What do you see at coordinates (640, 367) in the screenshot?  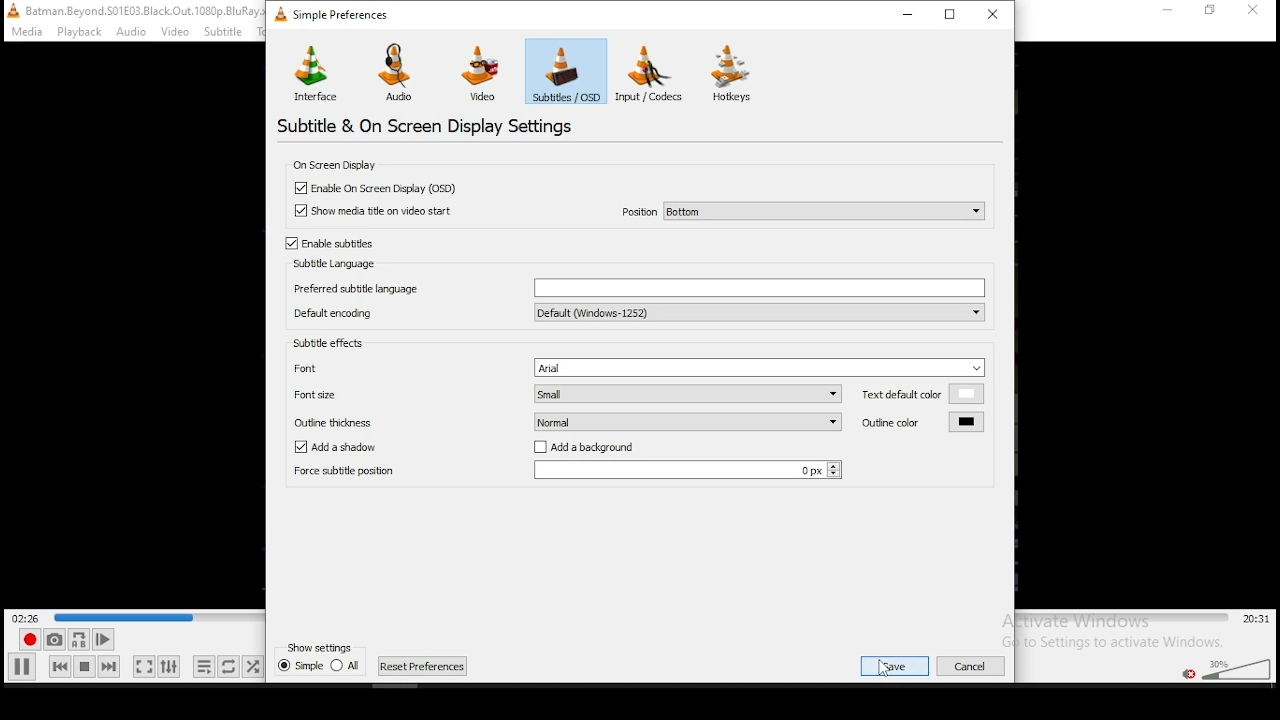 I see `font` at bounding box center [640, 367].